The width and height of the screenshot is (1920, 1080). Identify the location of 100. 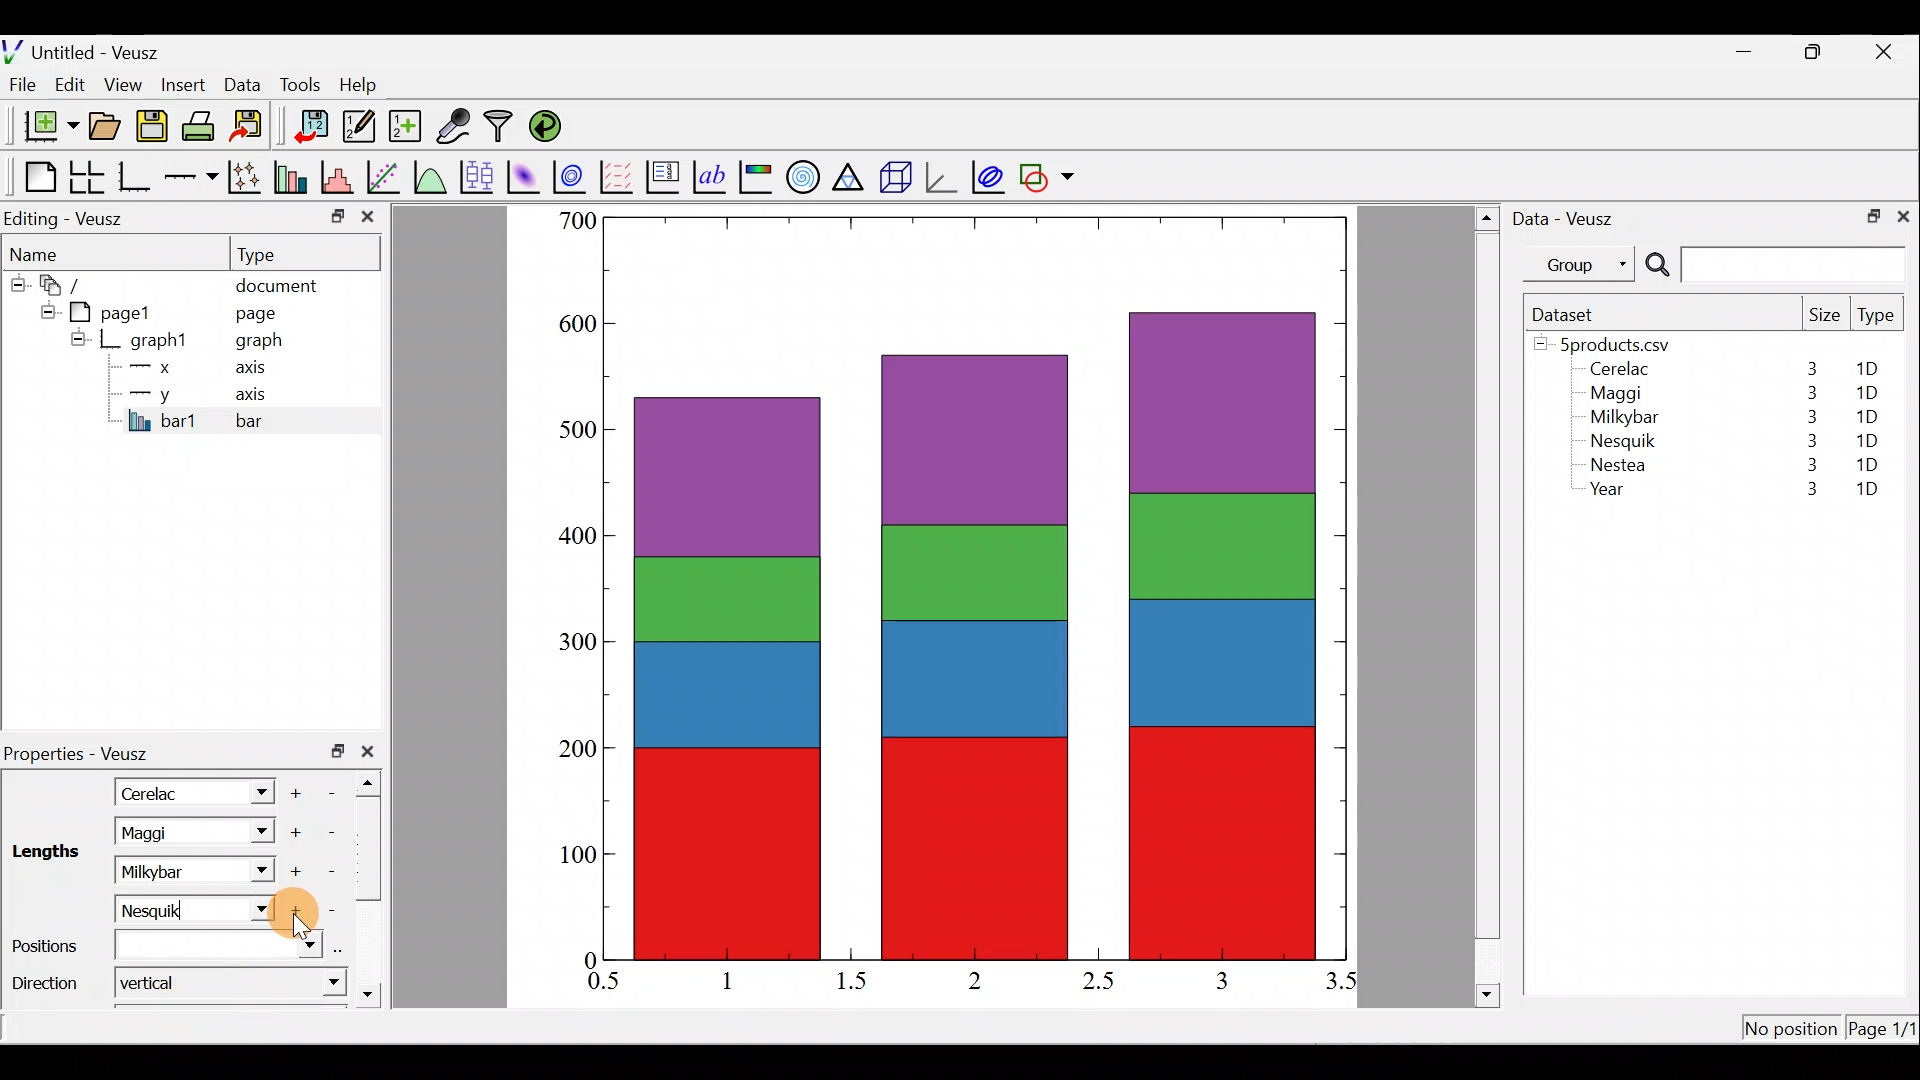
(571, 858).